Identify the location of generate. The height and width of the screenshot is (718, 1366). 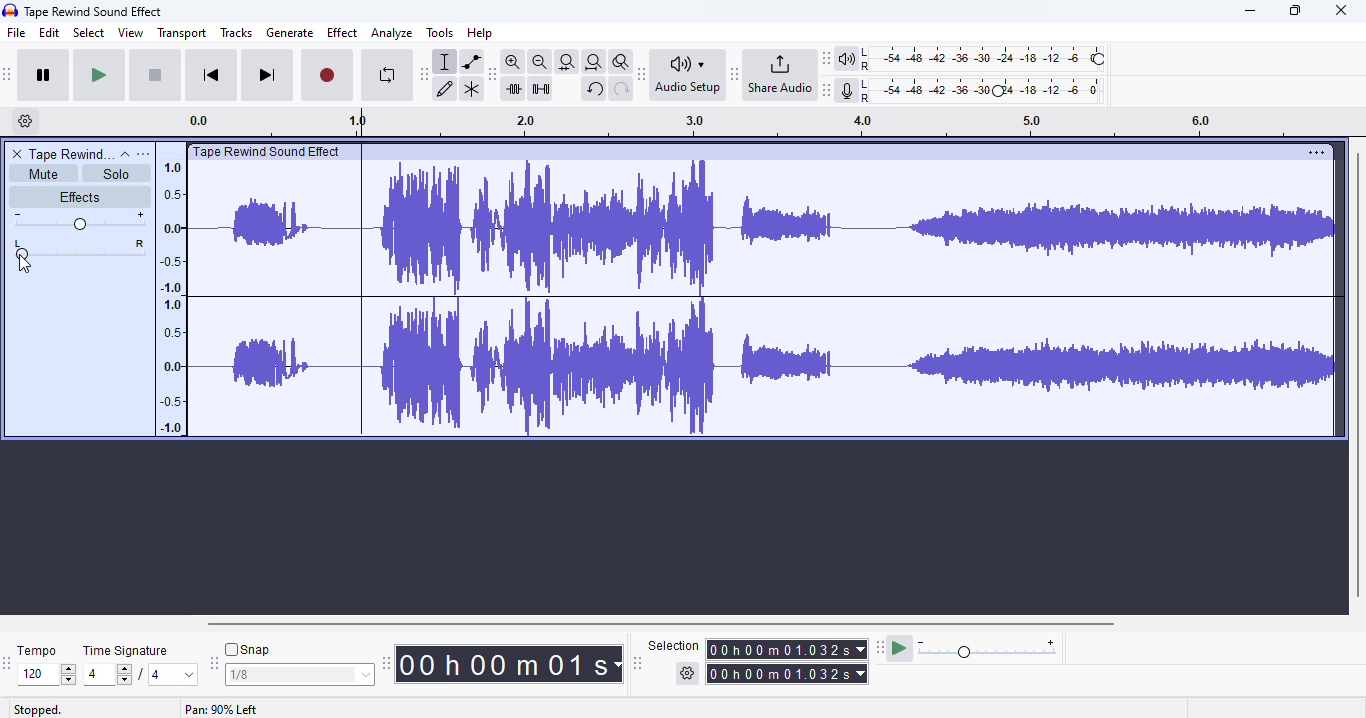
(290, 33).